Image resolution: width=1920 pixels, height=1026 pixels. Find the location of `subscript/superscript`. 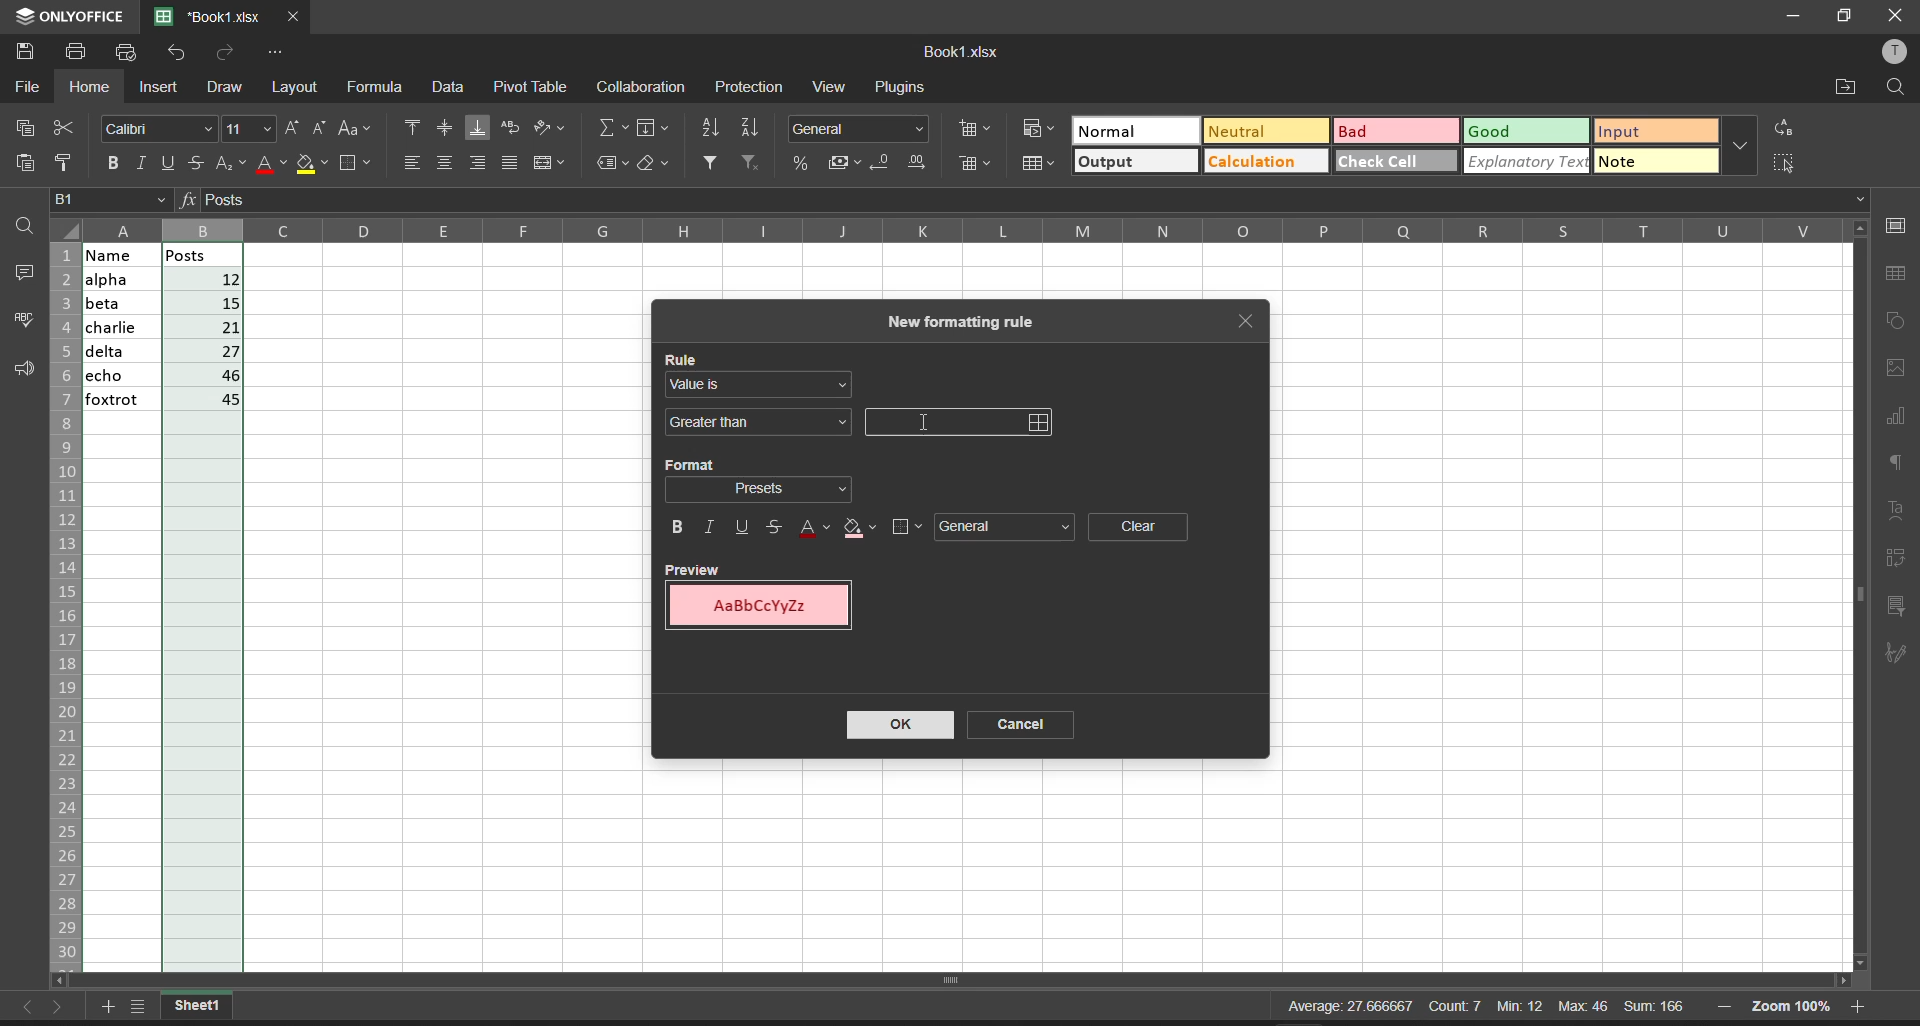

subscript/superscript is located at coordinates (231, 164).